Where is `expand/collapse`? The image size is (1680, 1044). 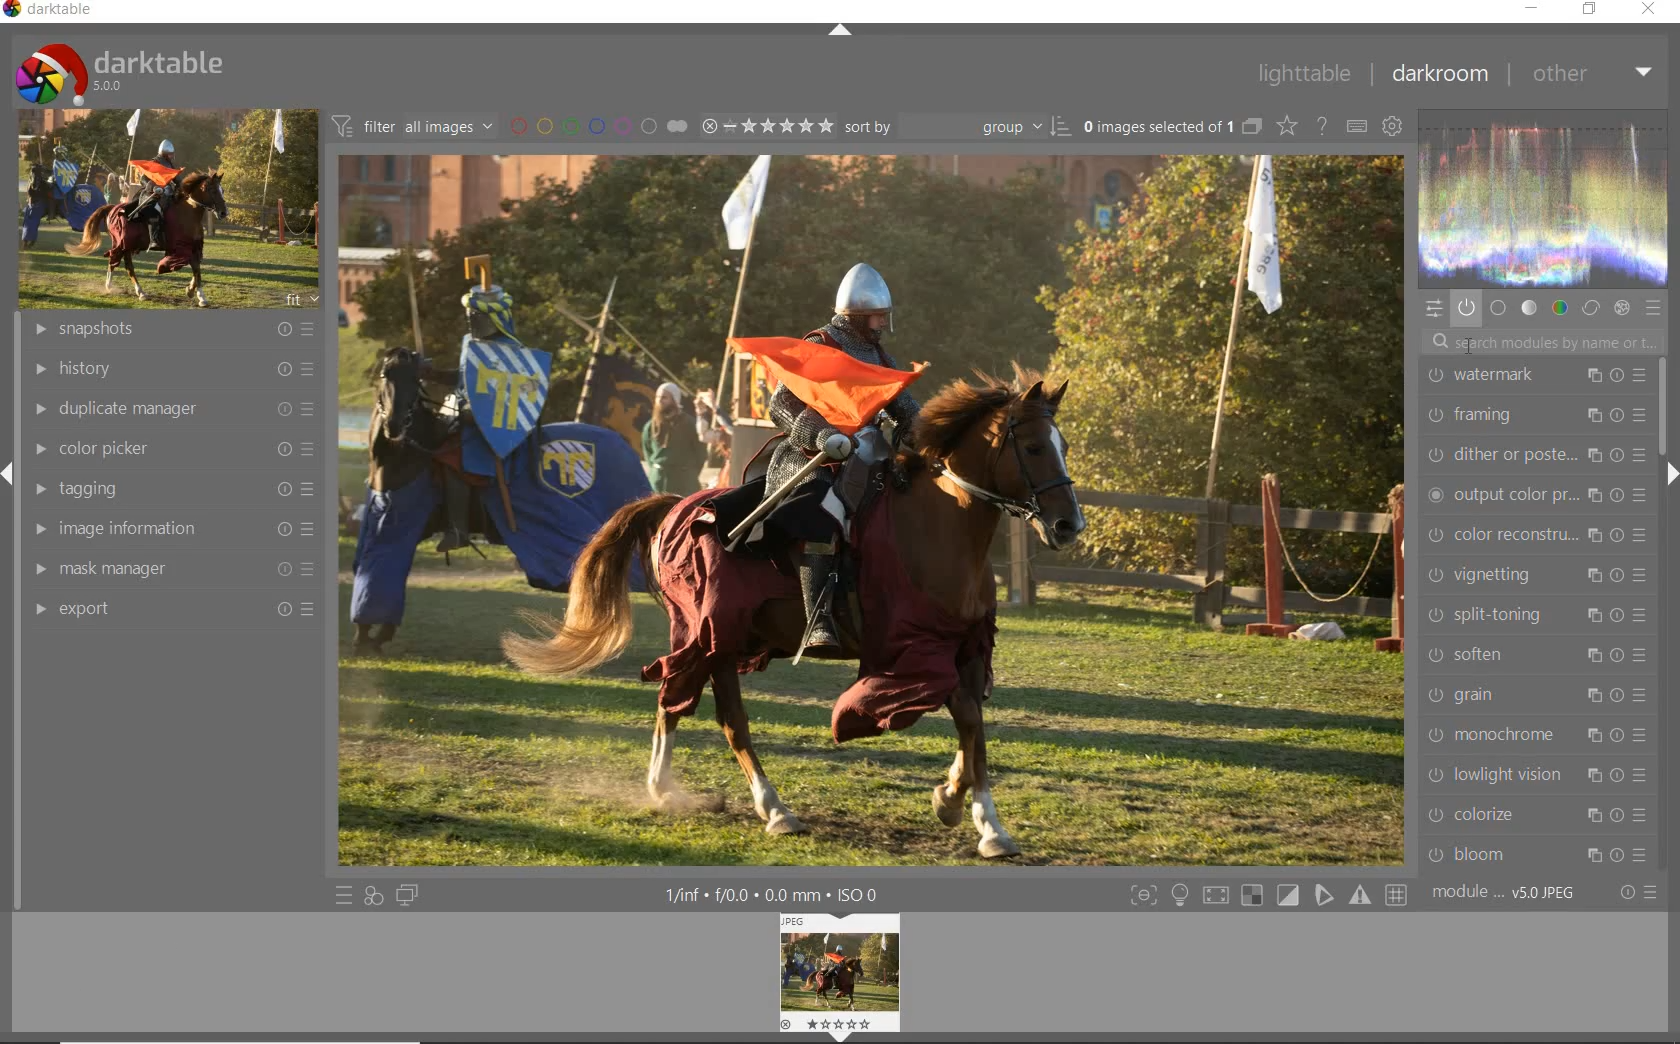
expand/collapse is located at coordinates (840, 31).